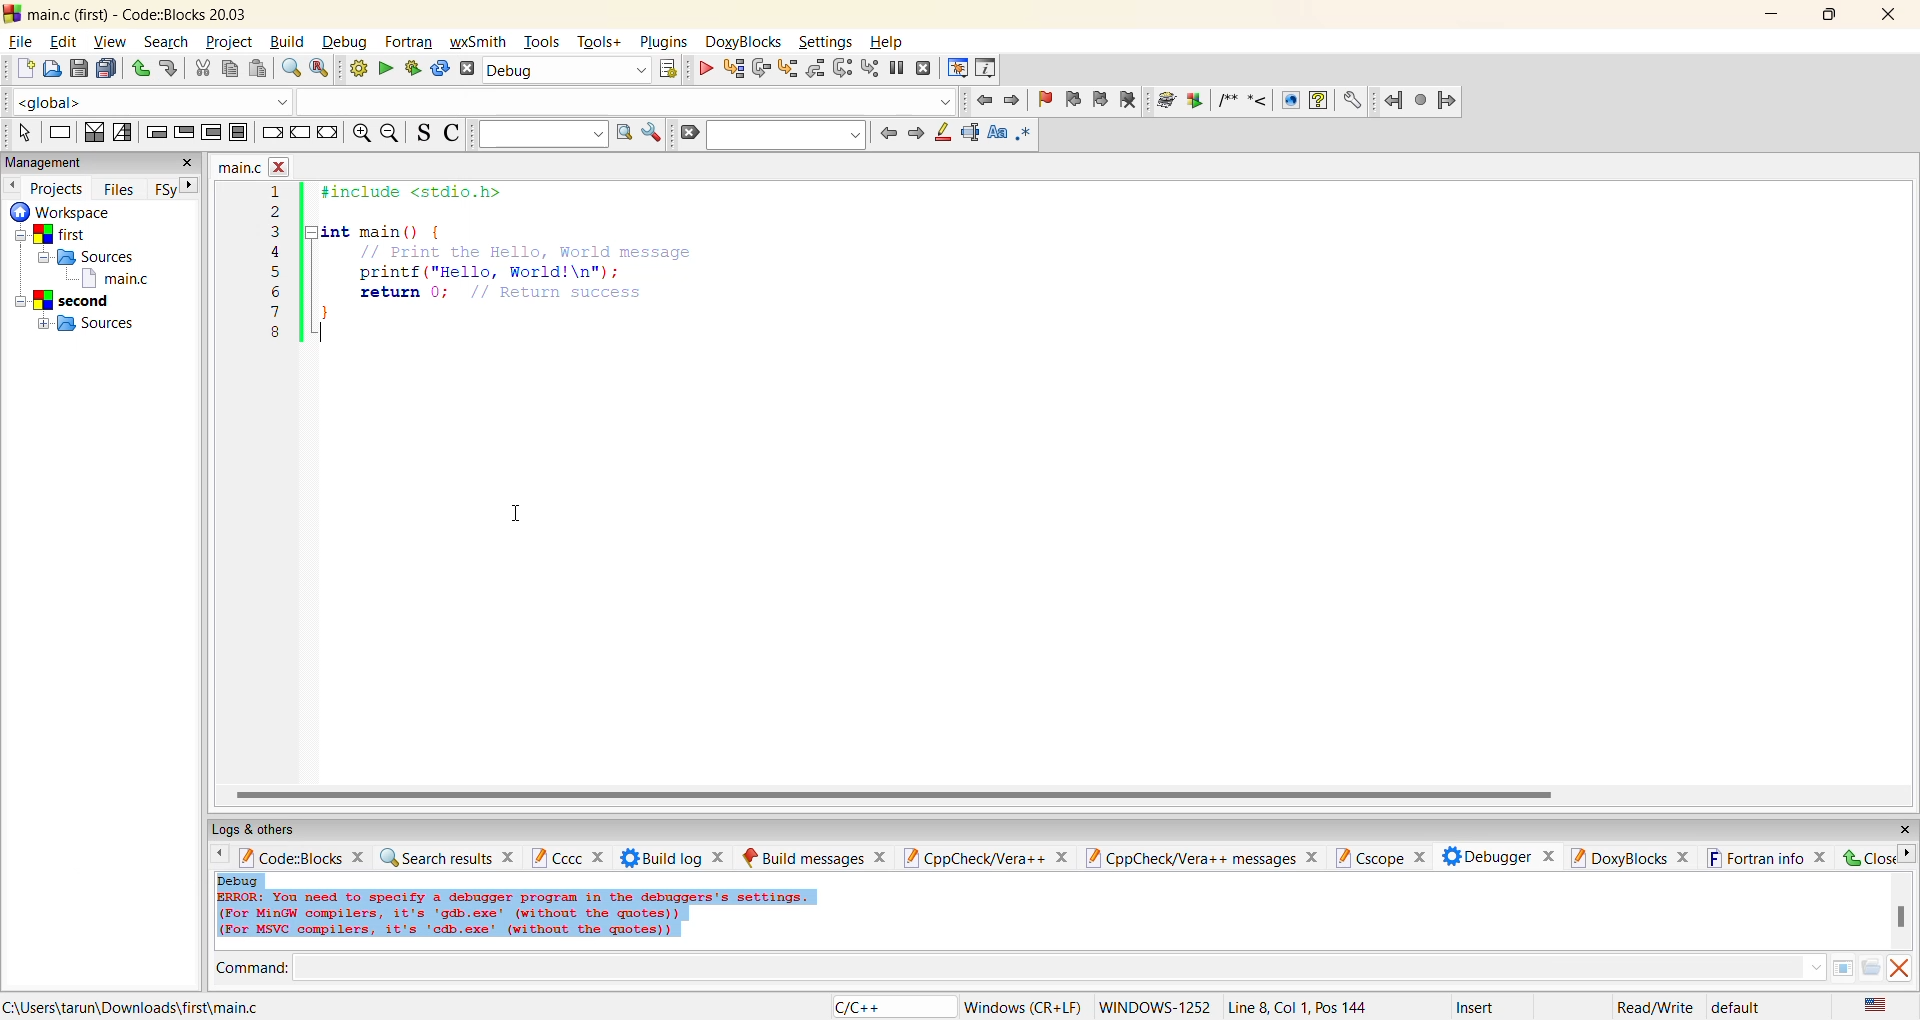 The image size is (1920, 1020). Describe the element at coordinates (892, 42) in the screenshot. I see `help` at that location.